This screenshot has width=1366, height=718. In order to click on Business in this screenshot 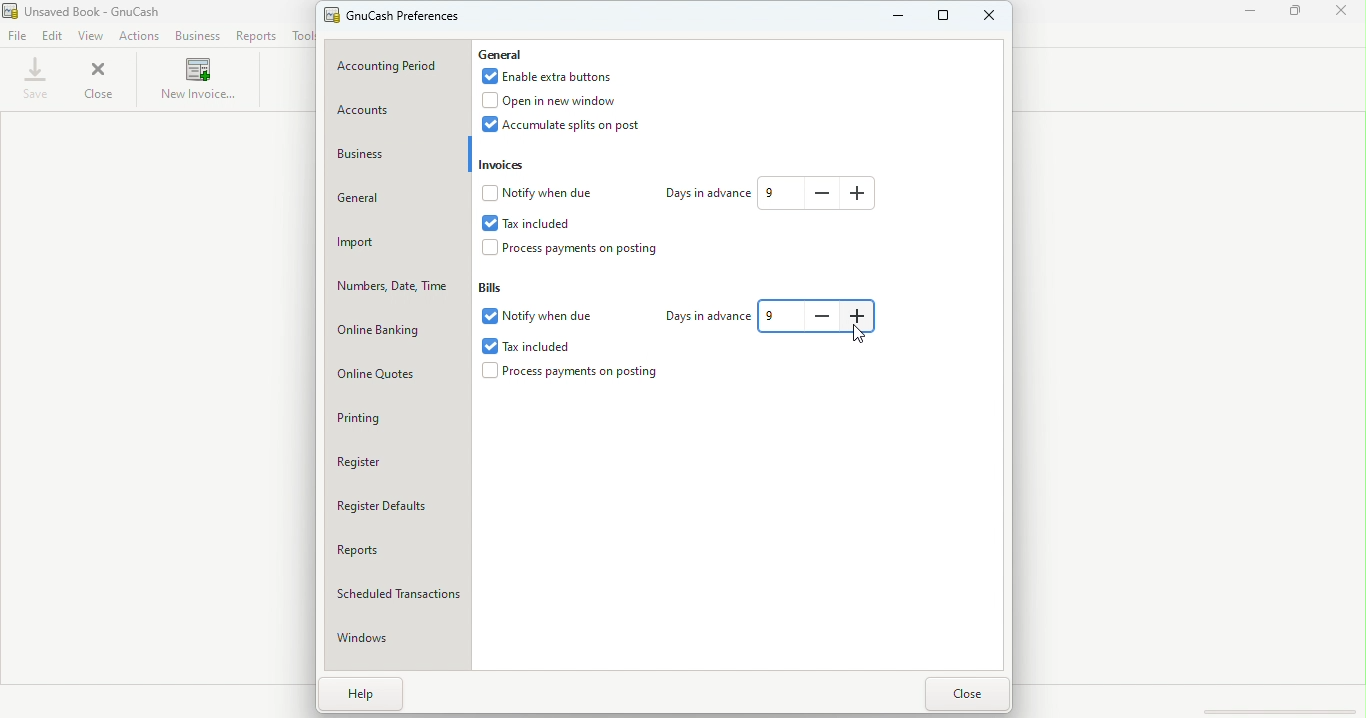, I will do `click(398, 152)`.